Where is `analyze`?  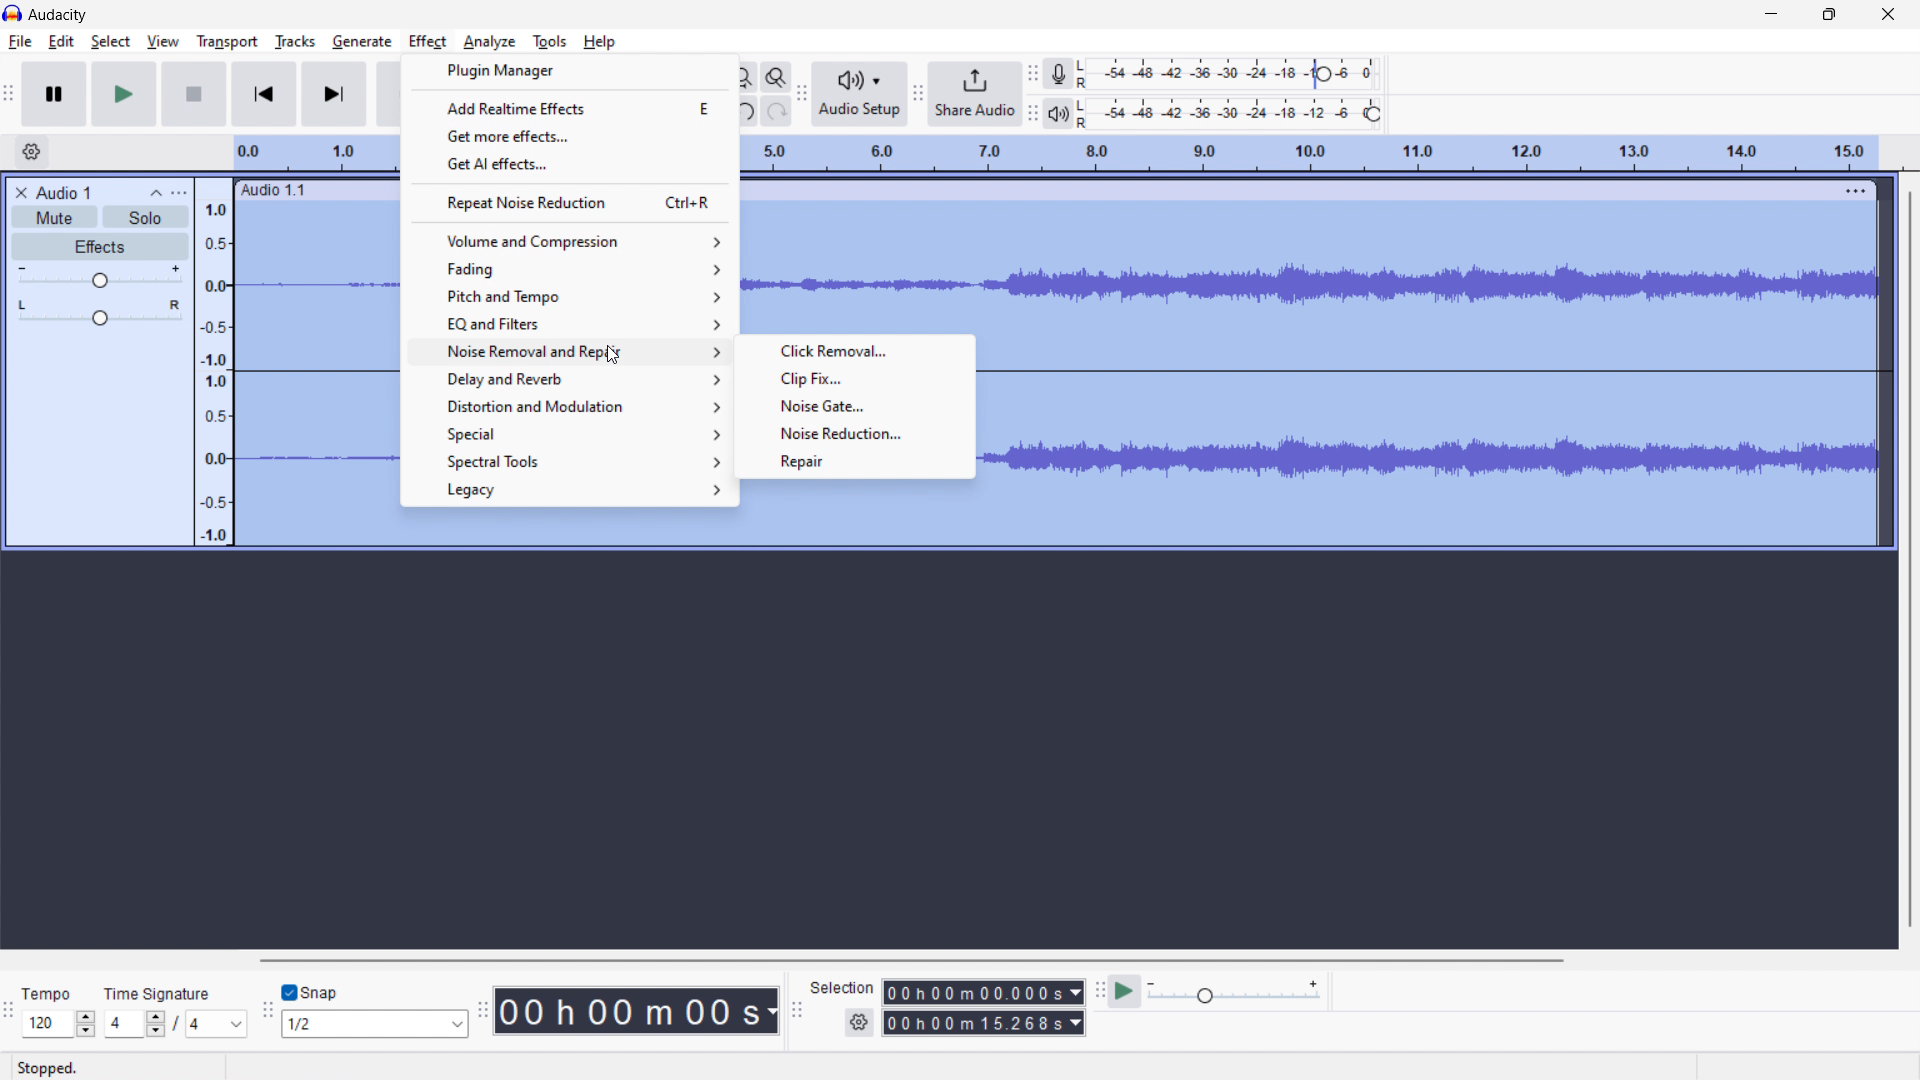 analyze is located at coordinates (490, 42).